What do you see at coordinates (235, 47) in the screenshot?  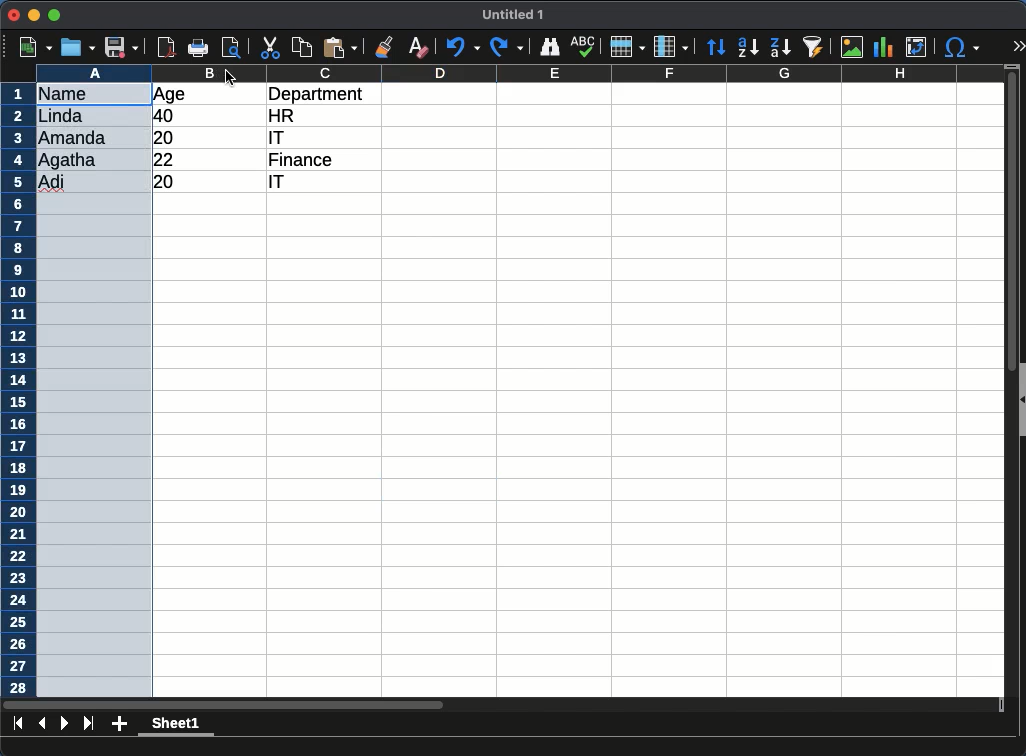 I see `page preview` at bounding box center [235, 47].